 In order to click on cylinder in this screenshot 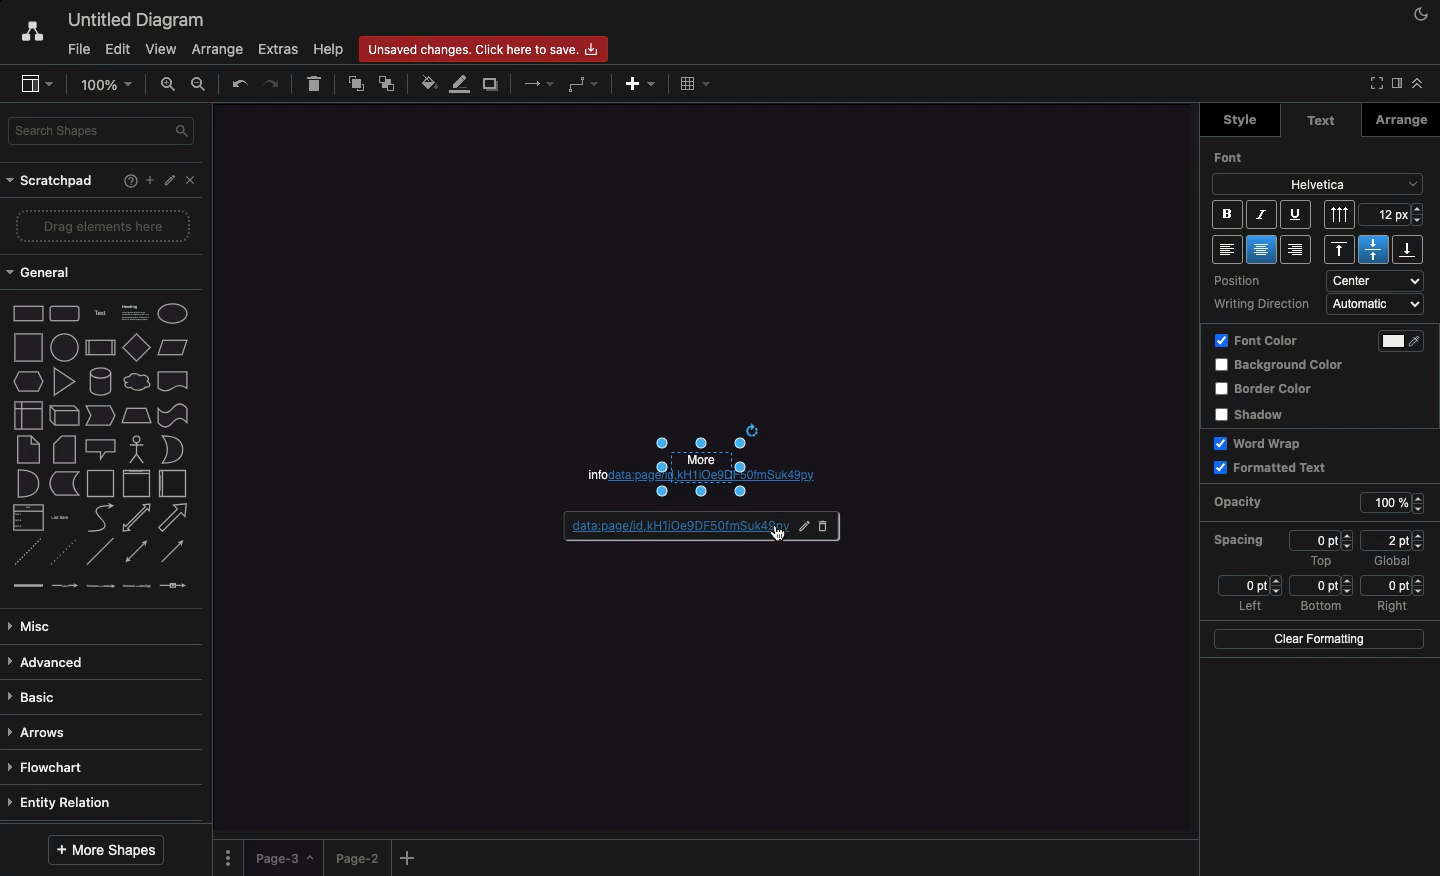, I will do `click(101, 381)`.